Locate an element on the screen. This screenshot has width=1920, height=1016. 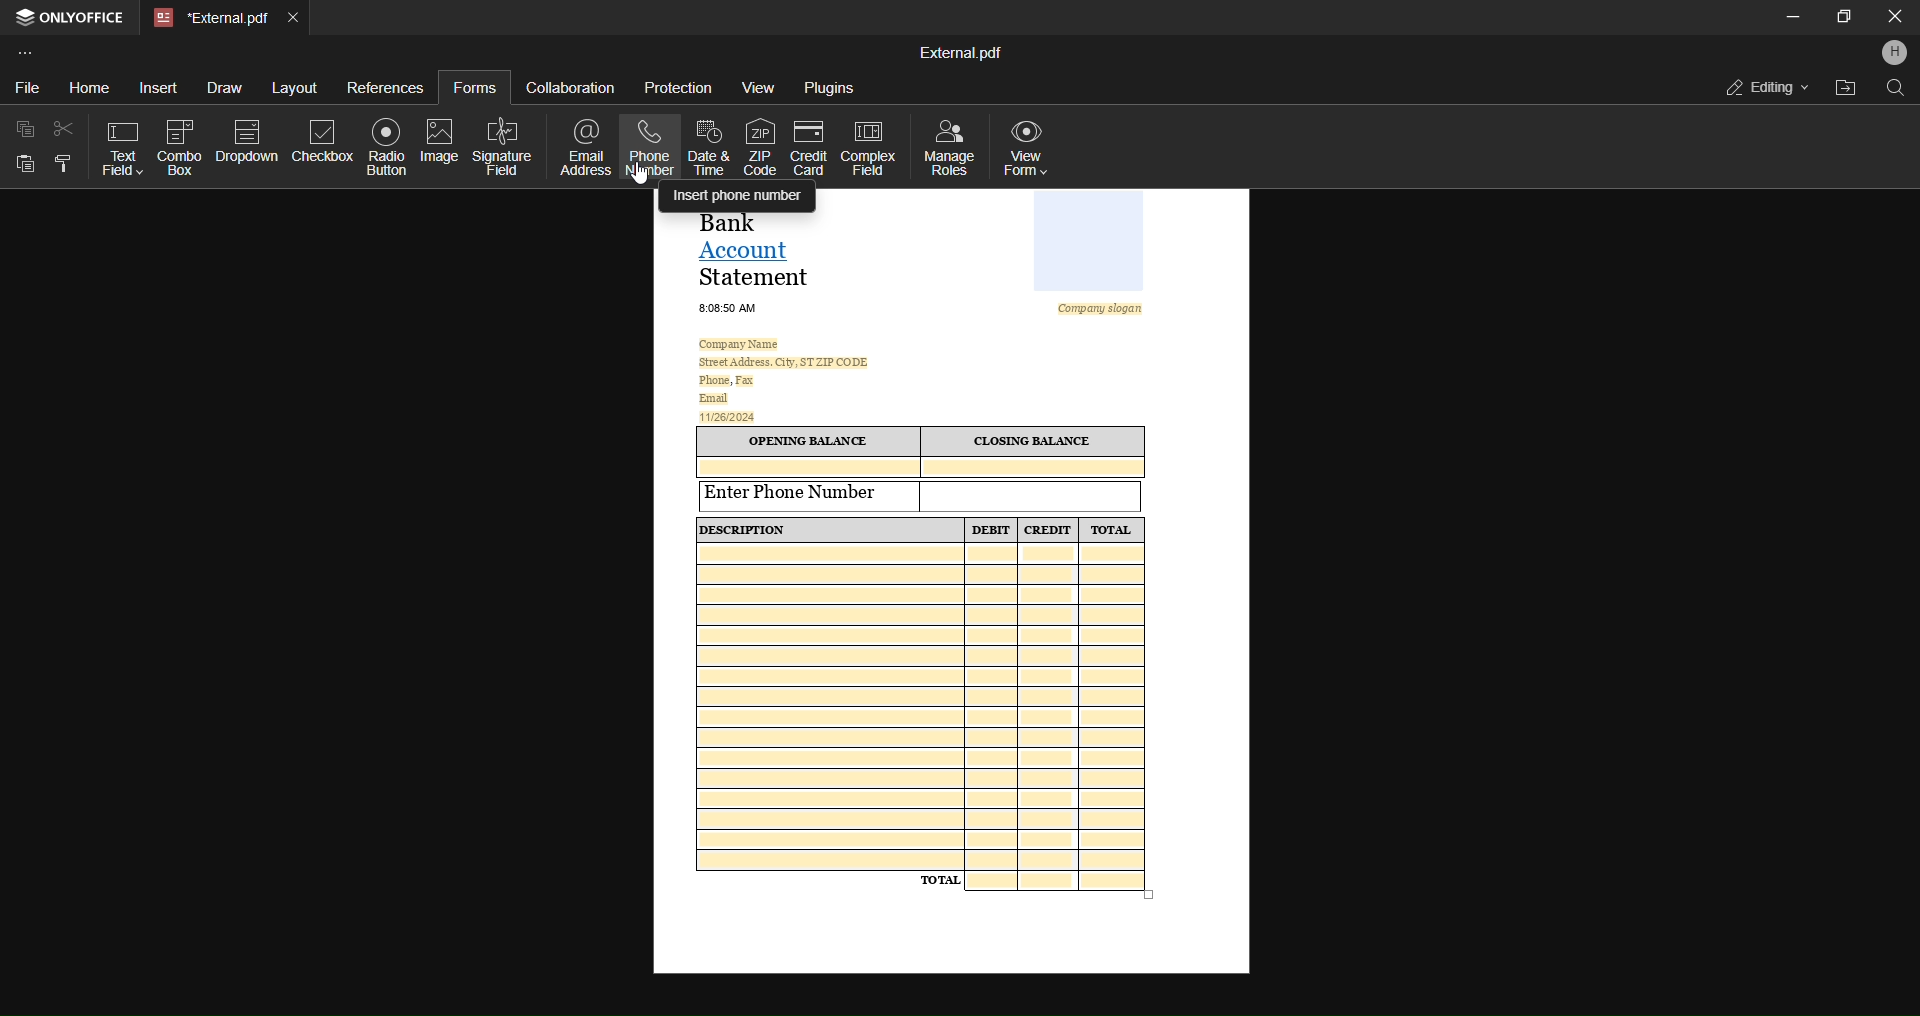
External.pdf(file name) is located at coordinates (964, 51).